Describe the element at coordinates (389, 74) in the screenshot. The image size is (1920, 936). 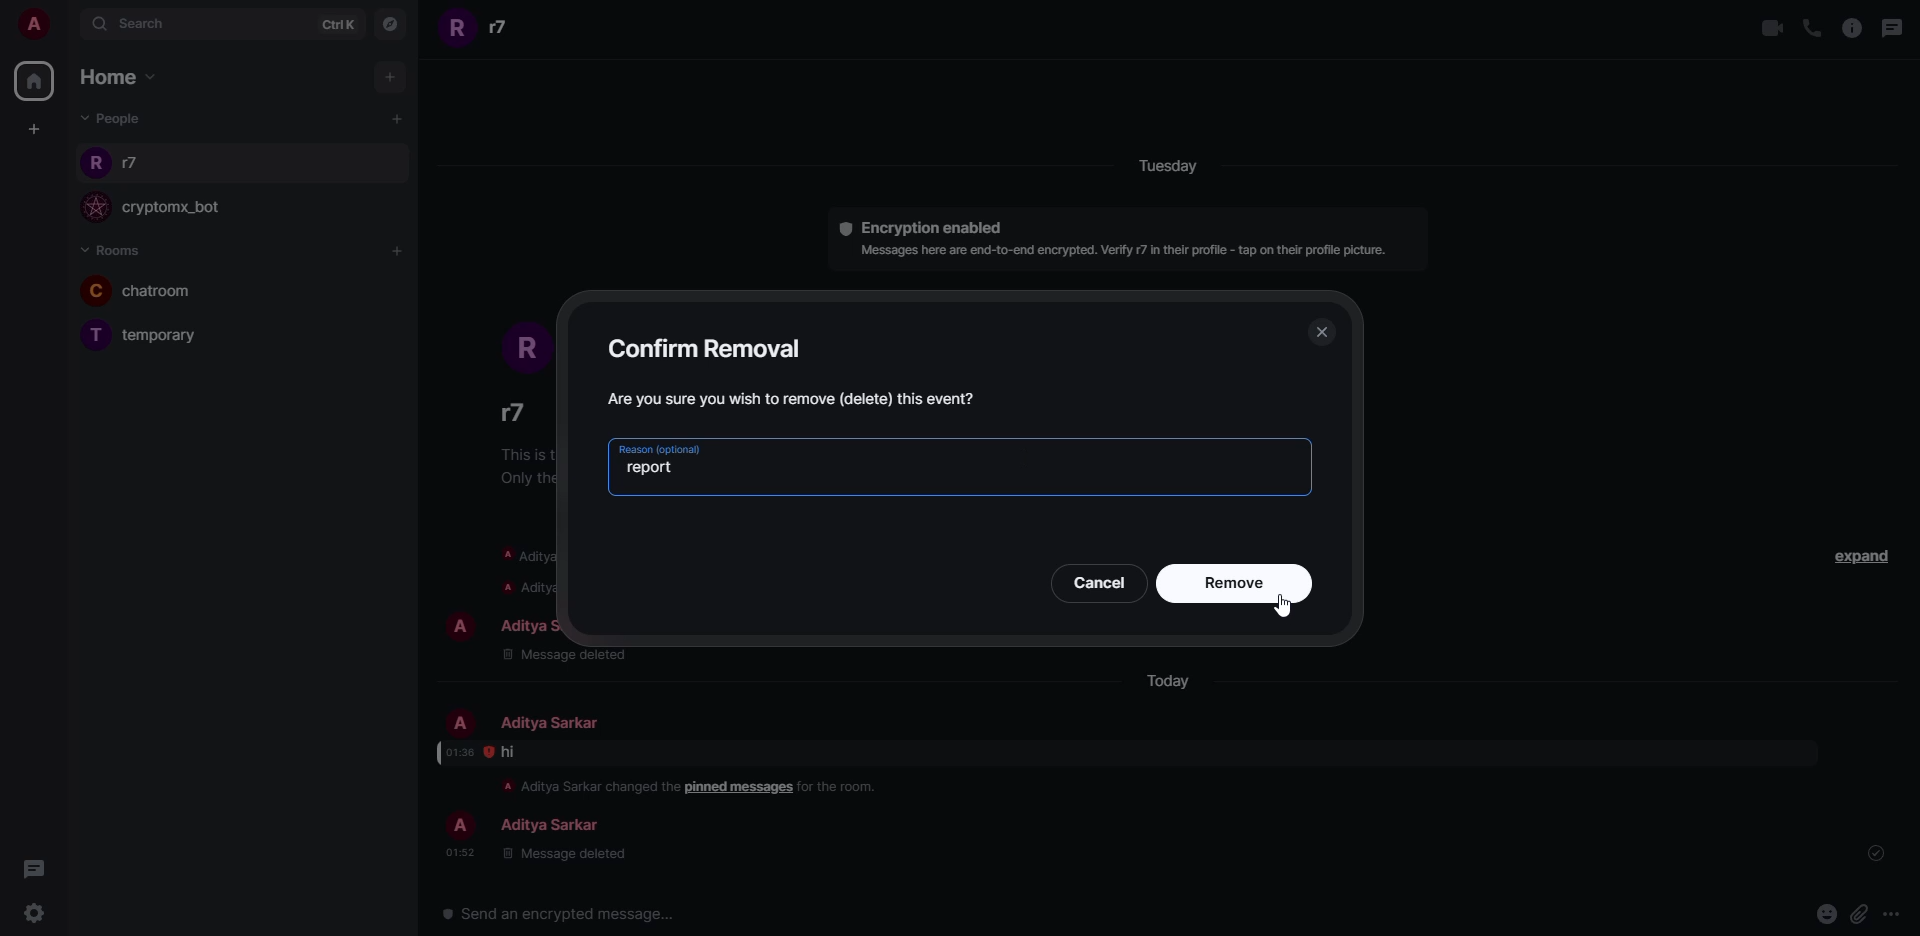
I see `add` at that location.